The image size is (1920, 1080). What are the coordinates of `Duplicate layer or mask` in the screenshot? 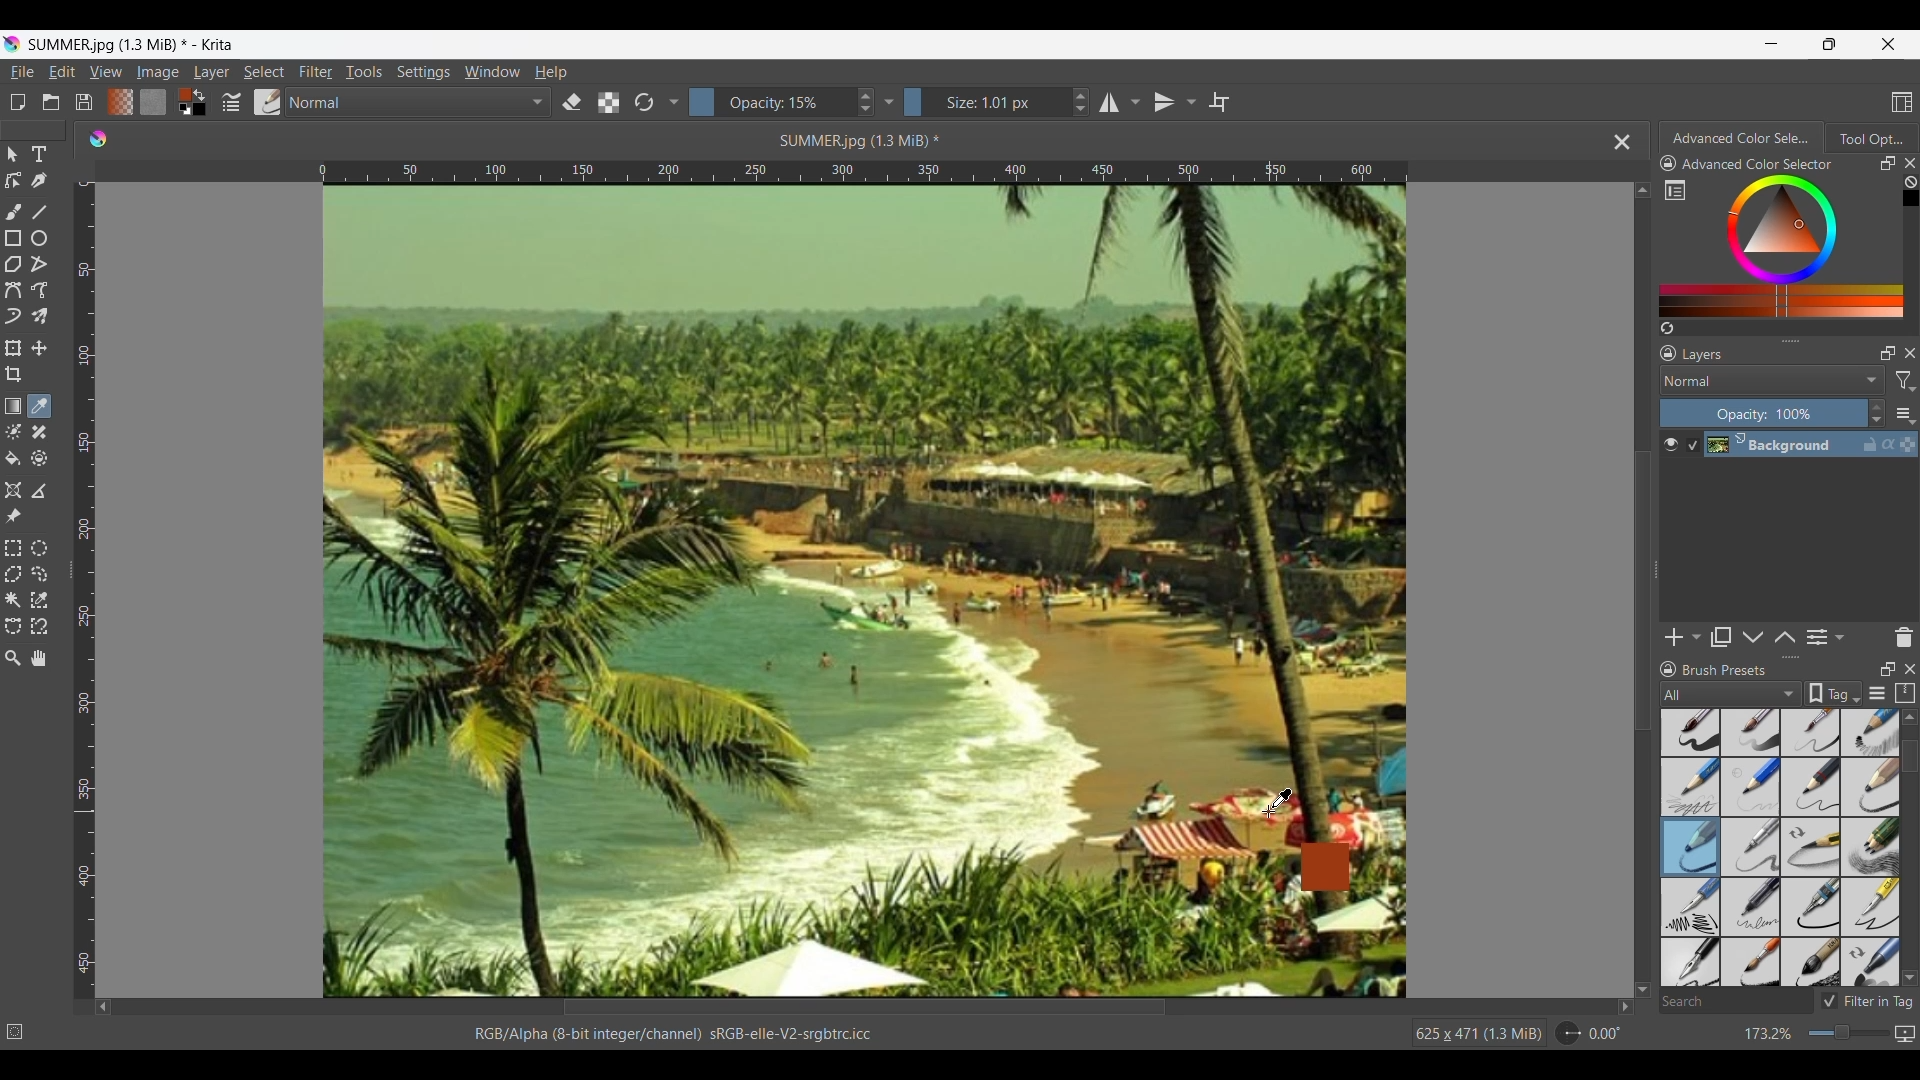 It's located at (1720, 637).